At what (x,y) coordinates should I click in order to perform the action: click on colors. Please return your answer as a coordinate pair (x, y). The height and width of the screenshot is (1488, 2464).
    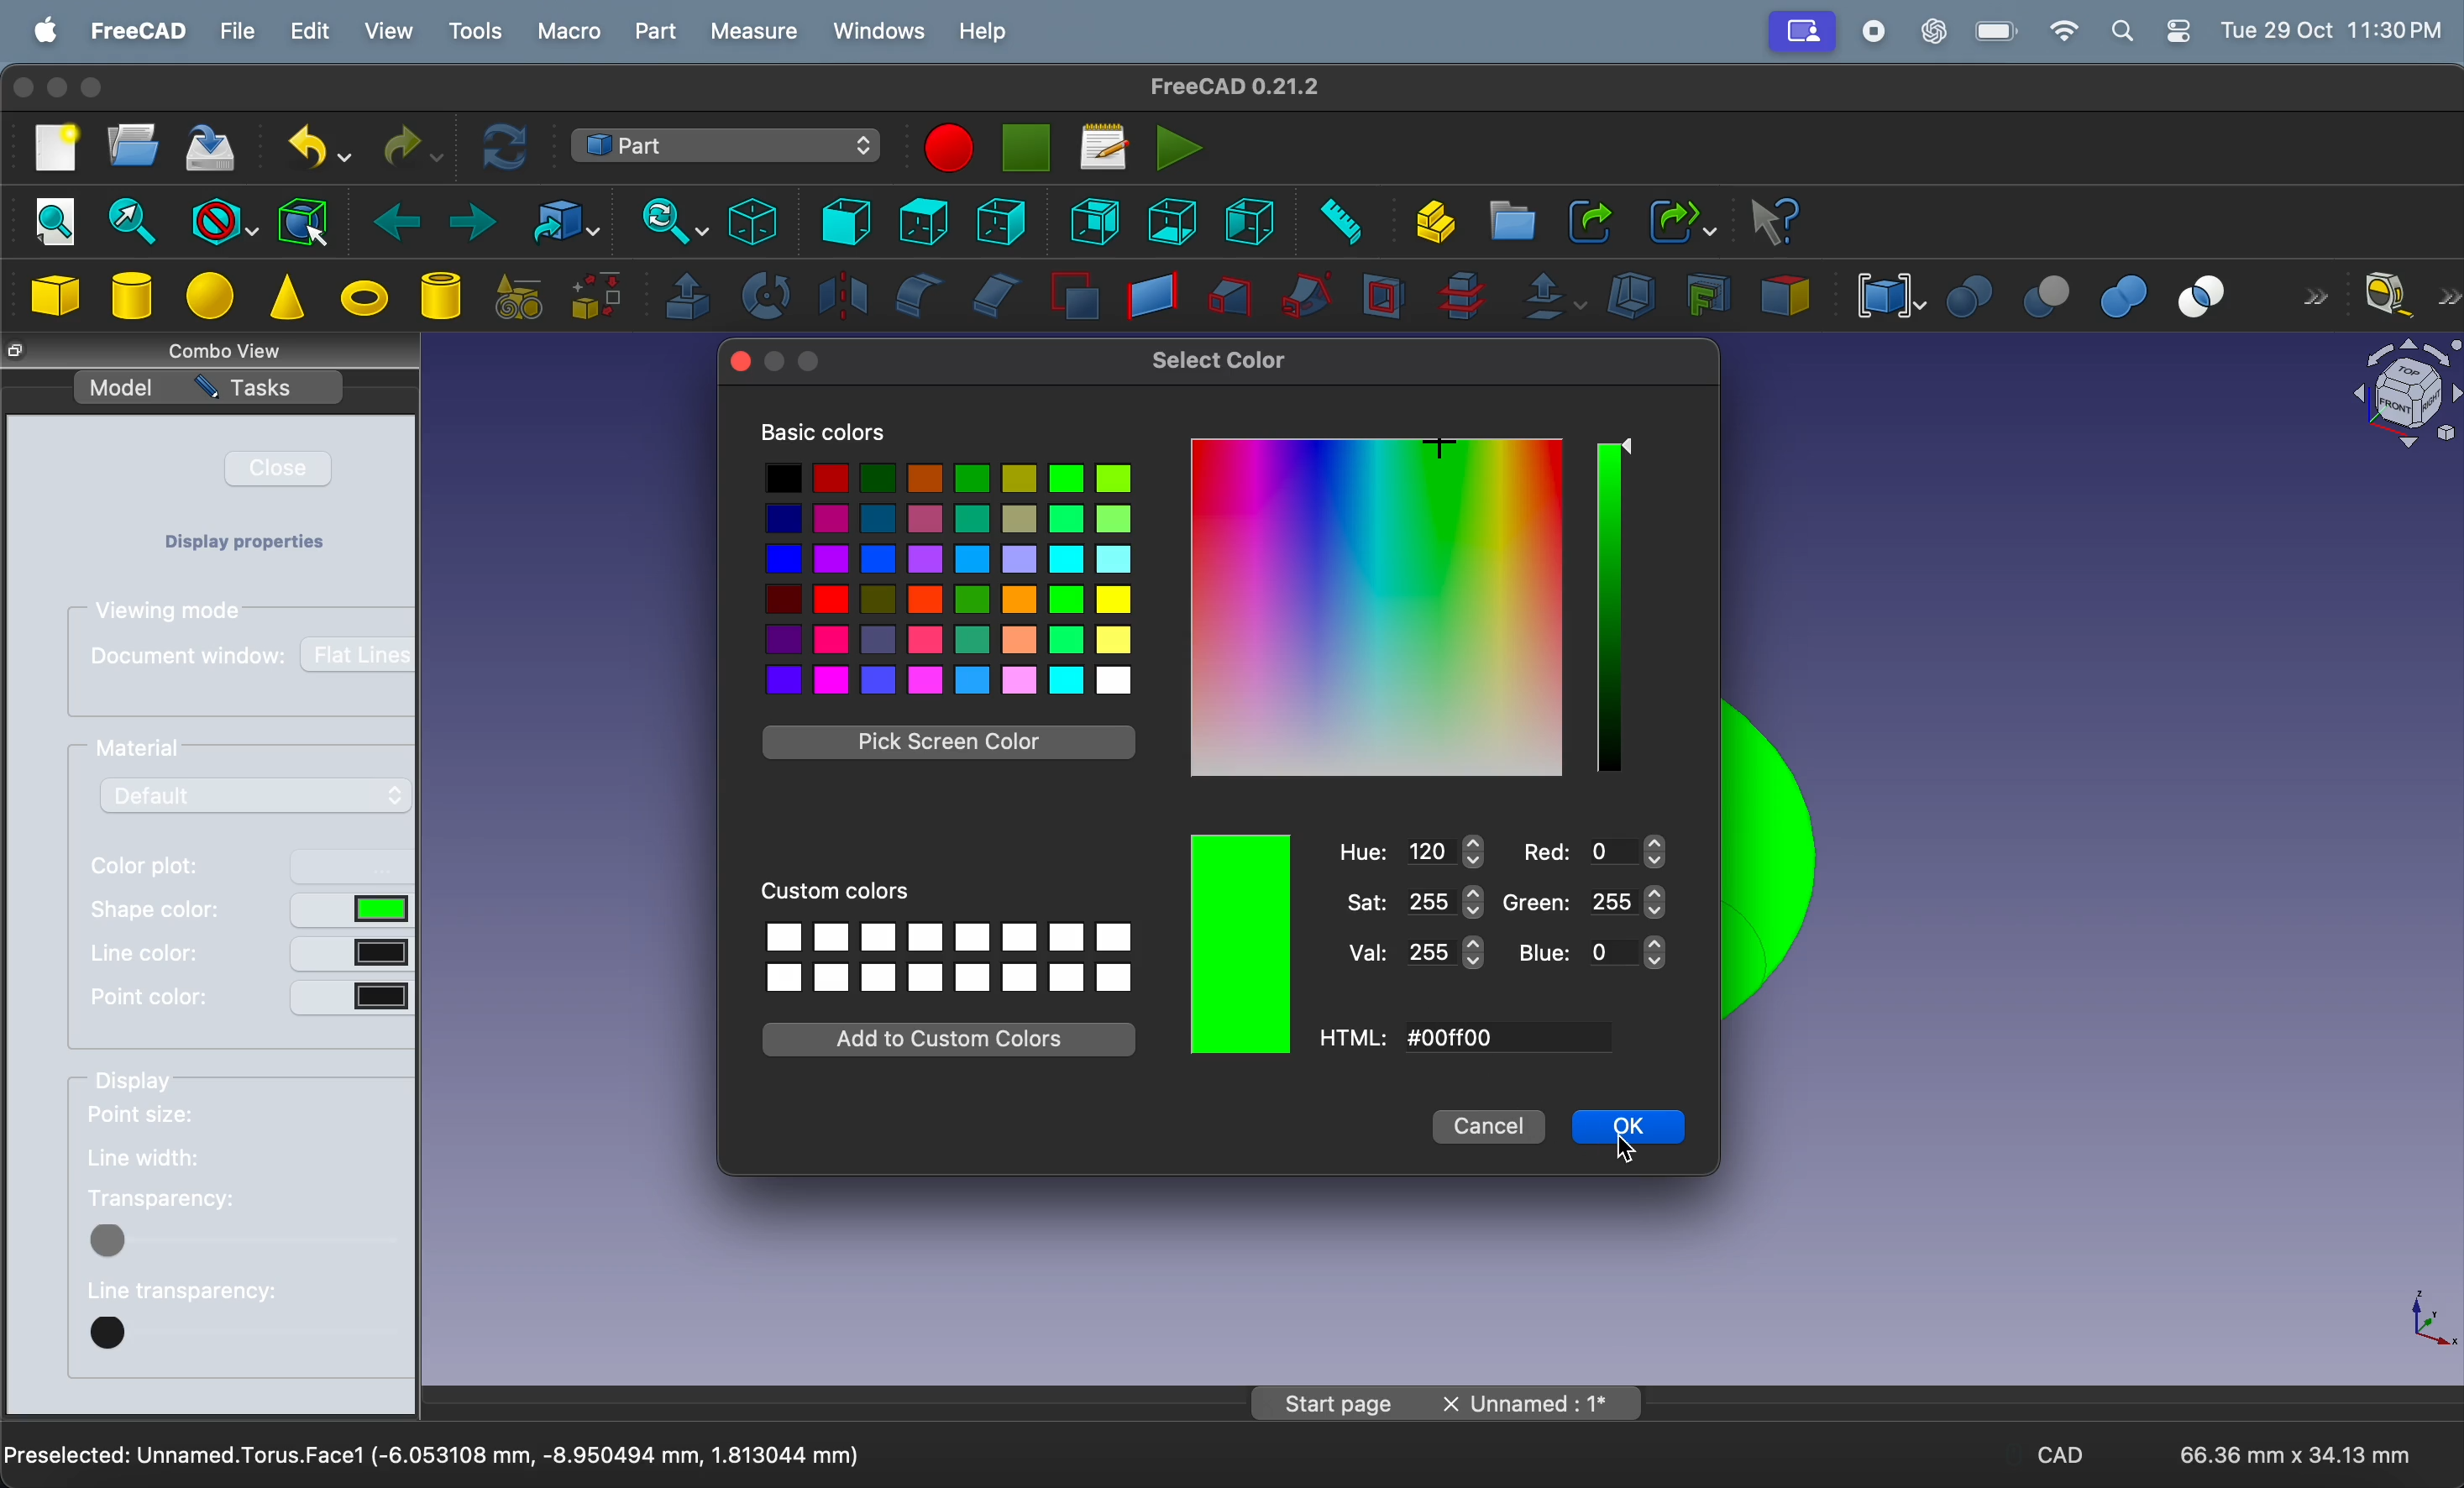
    Looking at the image, I should click on (952, 577).